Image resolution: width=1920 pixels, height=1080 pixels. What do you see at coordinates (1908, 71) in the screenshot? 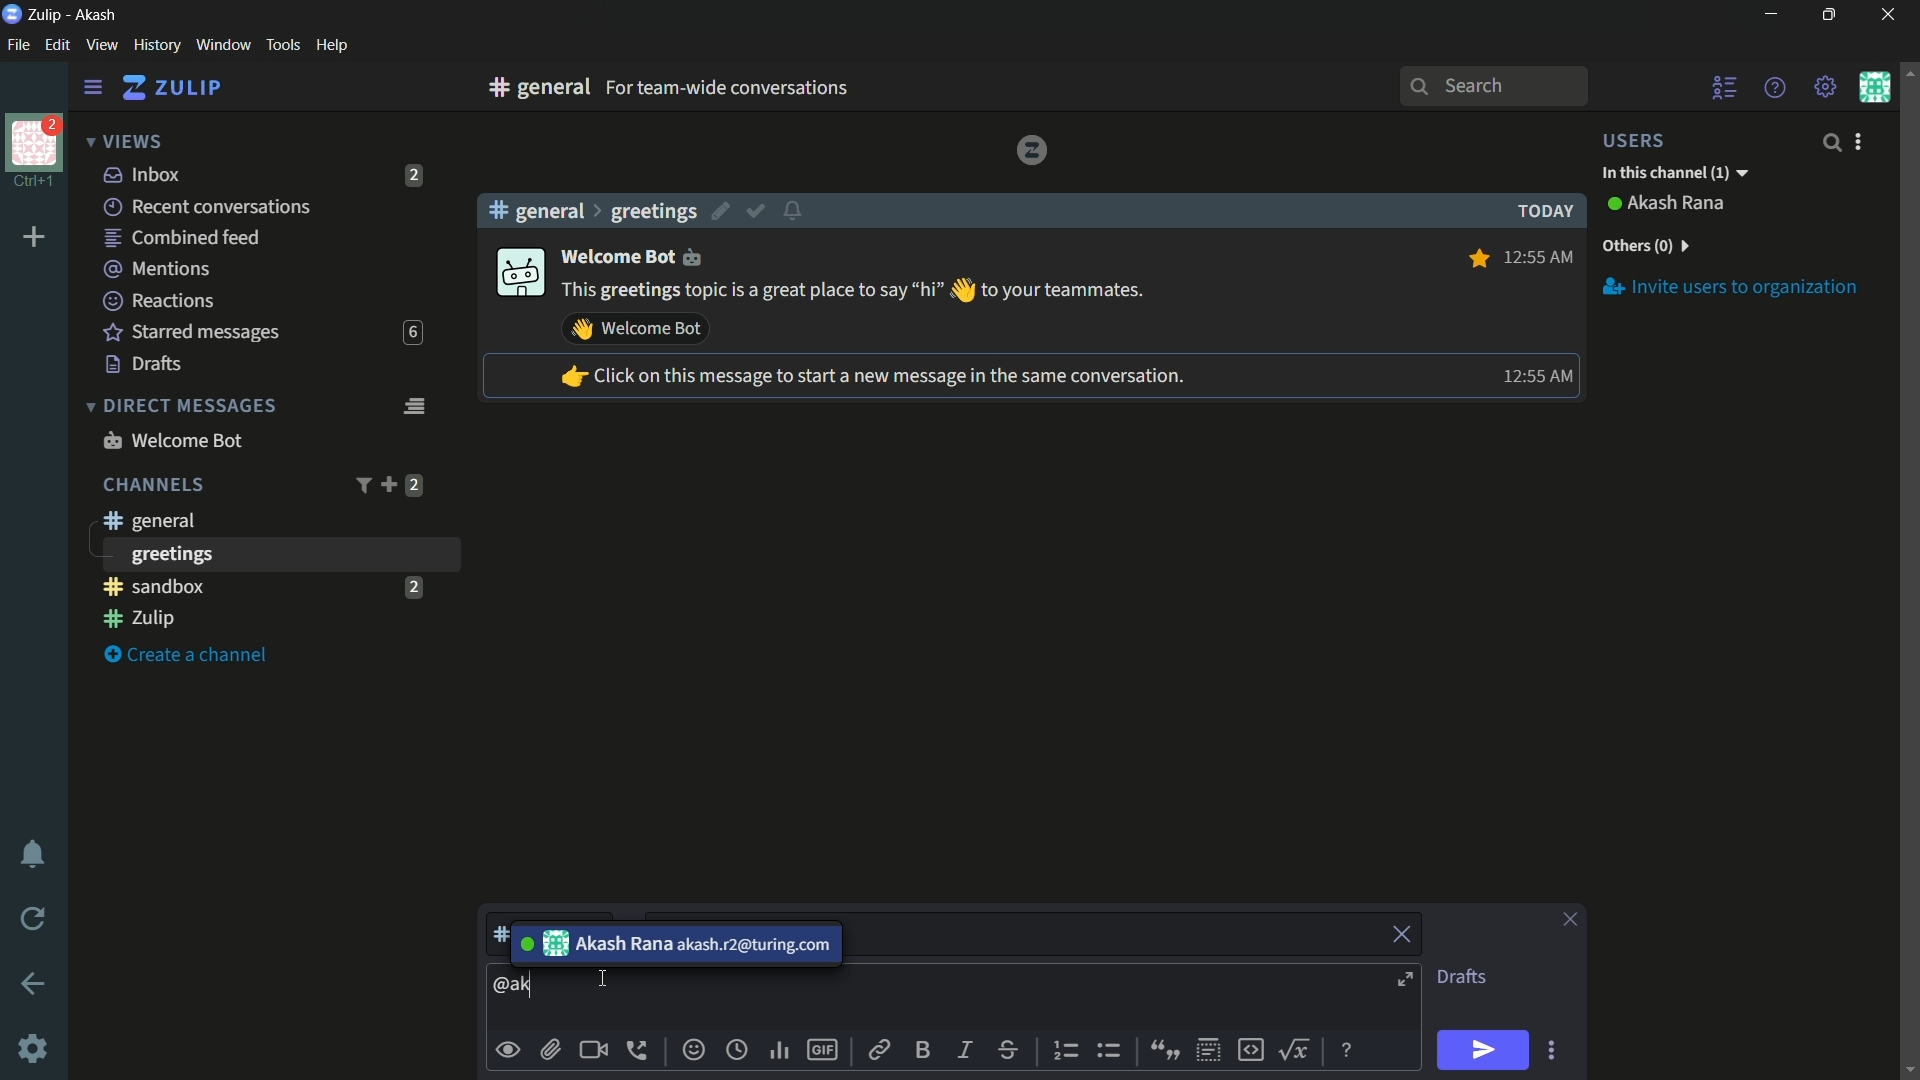
I see `scroll up` at bounding box center [1908, 71].